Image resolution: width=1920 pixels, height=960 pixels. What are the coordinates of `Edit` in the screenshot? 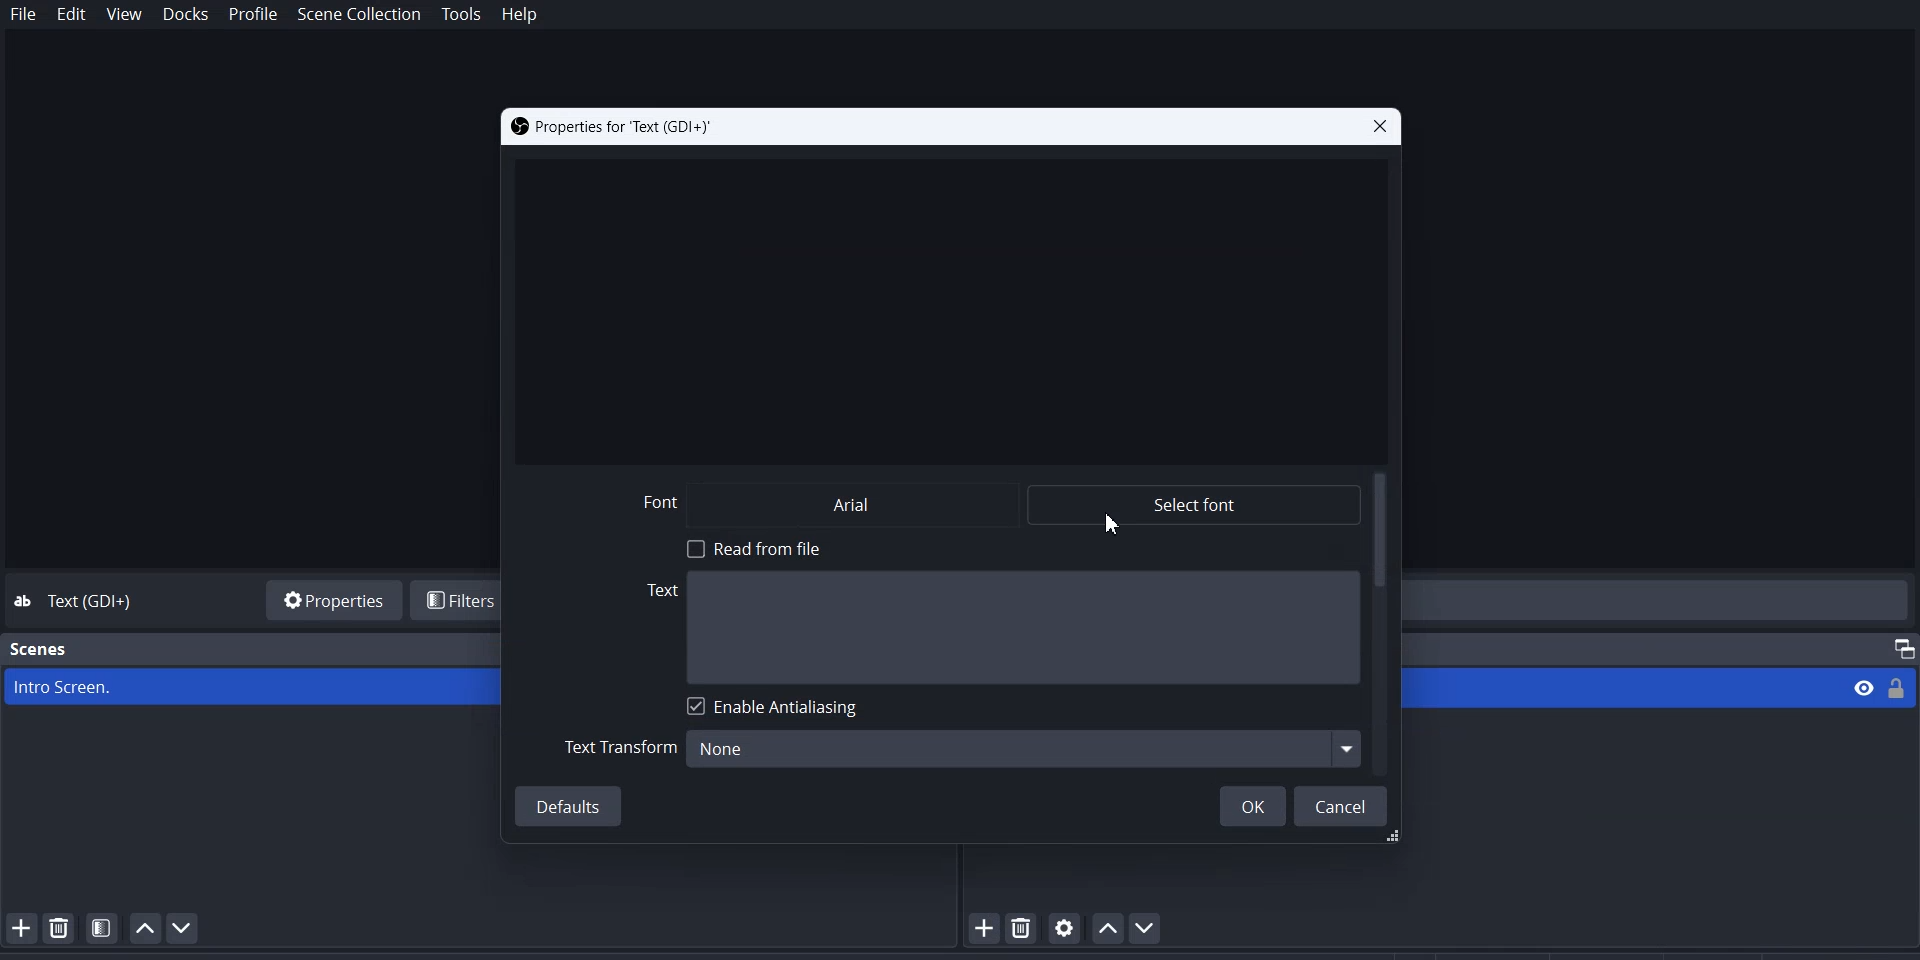 It's located at (72, 16).